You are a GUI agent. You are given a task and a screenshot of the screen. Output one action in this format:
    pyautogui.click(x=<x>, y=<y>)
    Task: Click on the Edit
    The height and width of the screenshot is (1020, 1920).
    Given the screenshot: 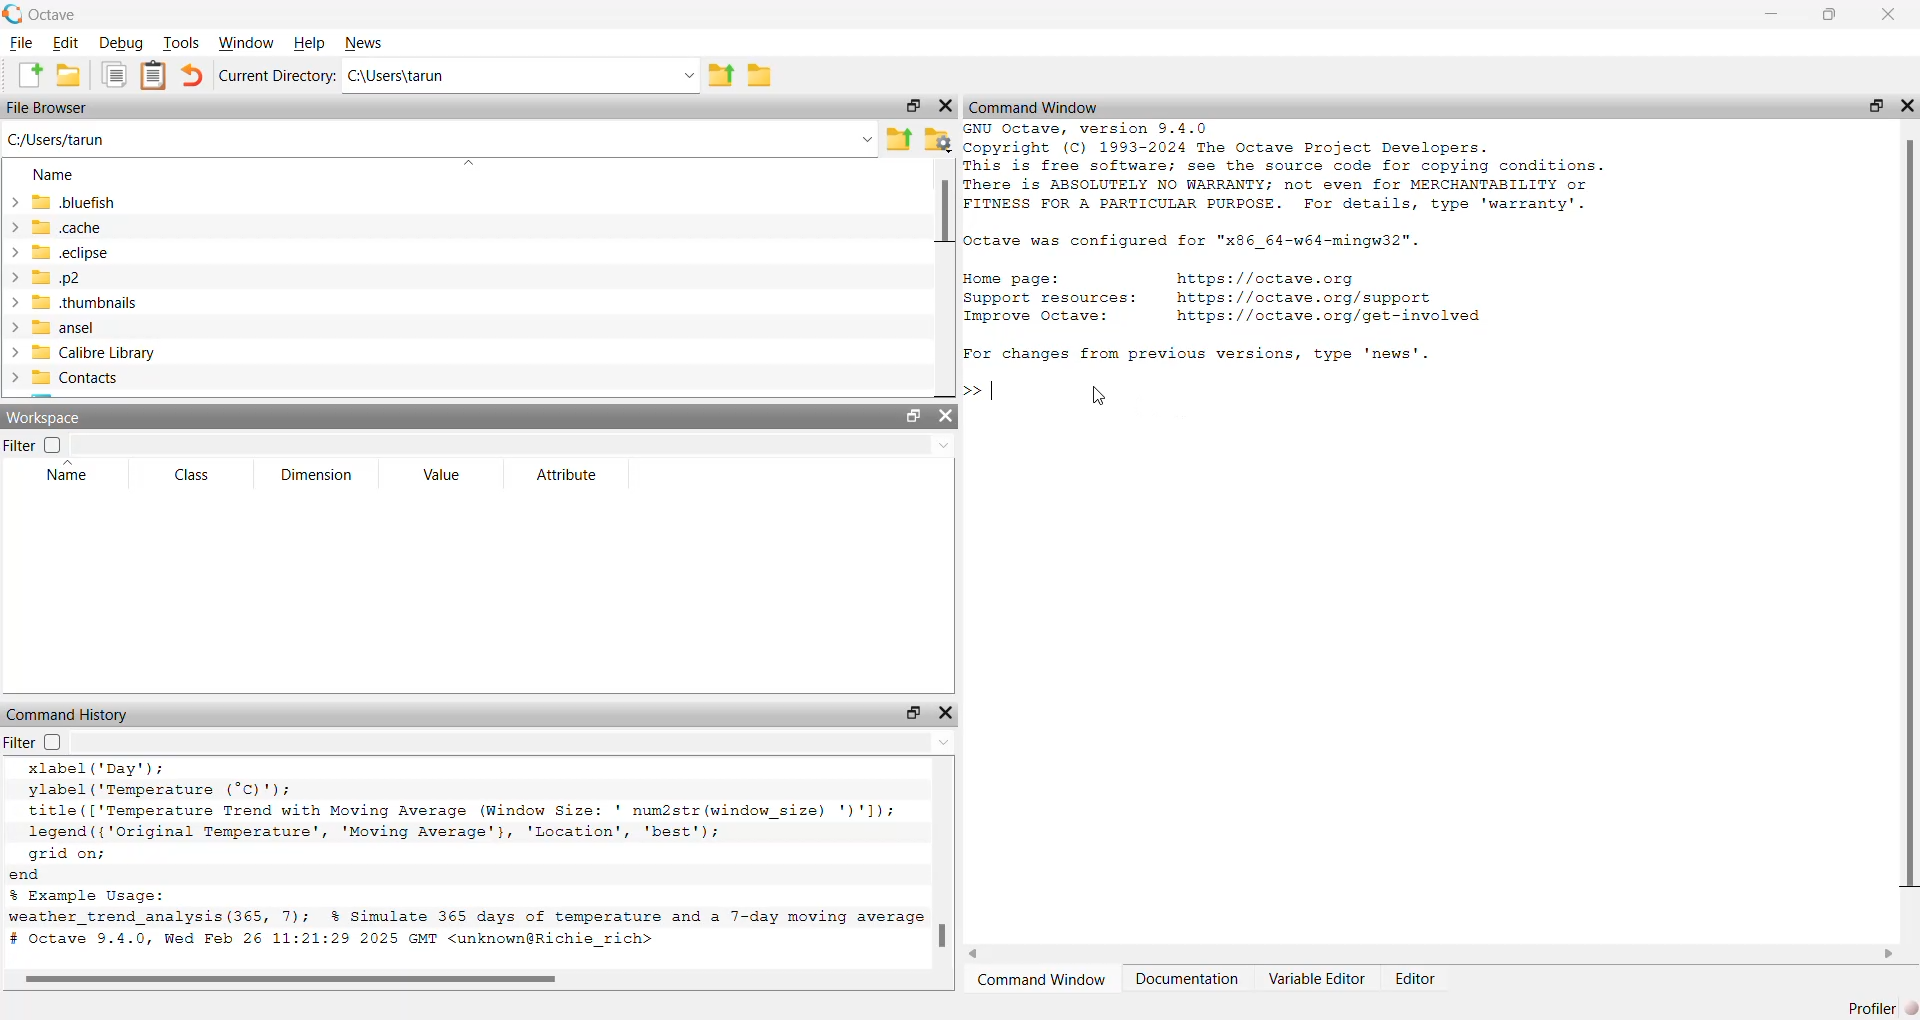 What is the action you would take?
    pyautogui.click(x=64, y=42)
    